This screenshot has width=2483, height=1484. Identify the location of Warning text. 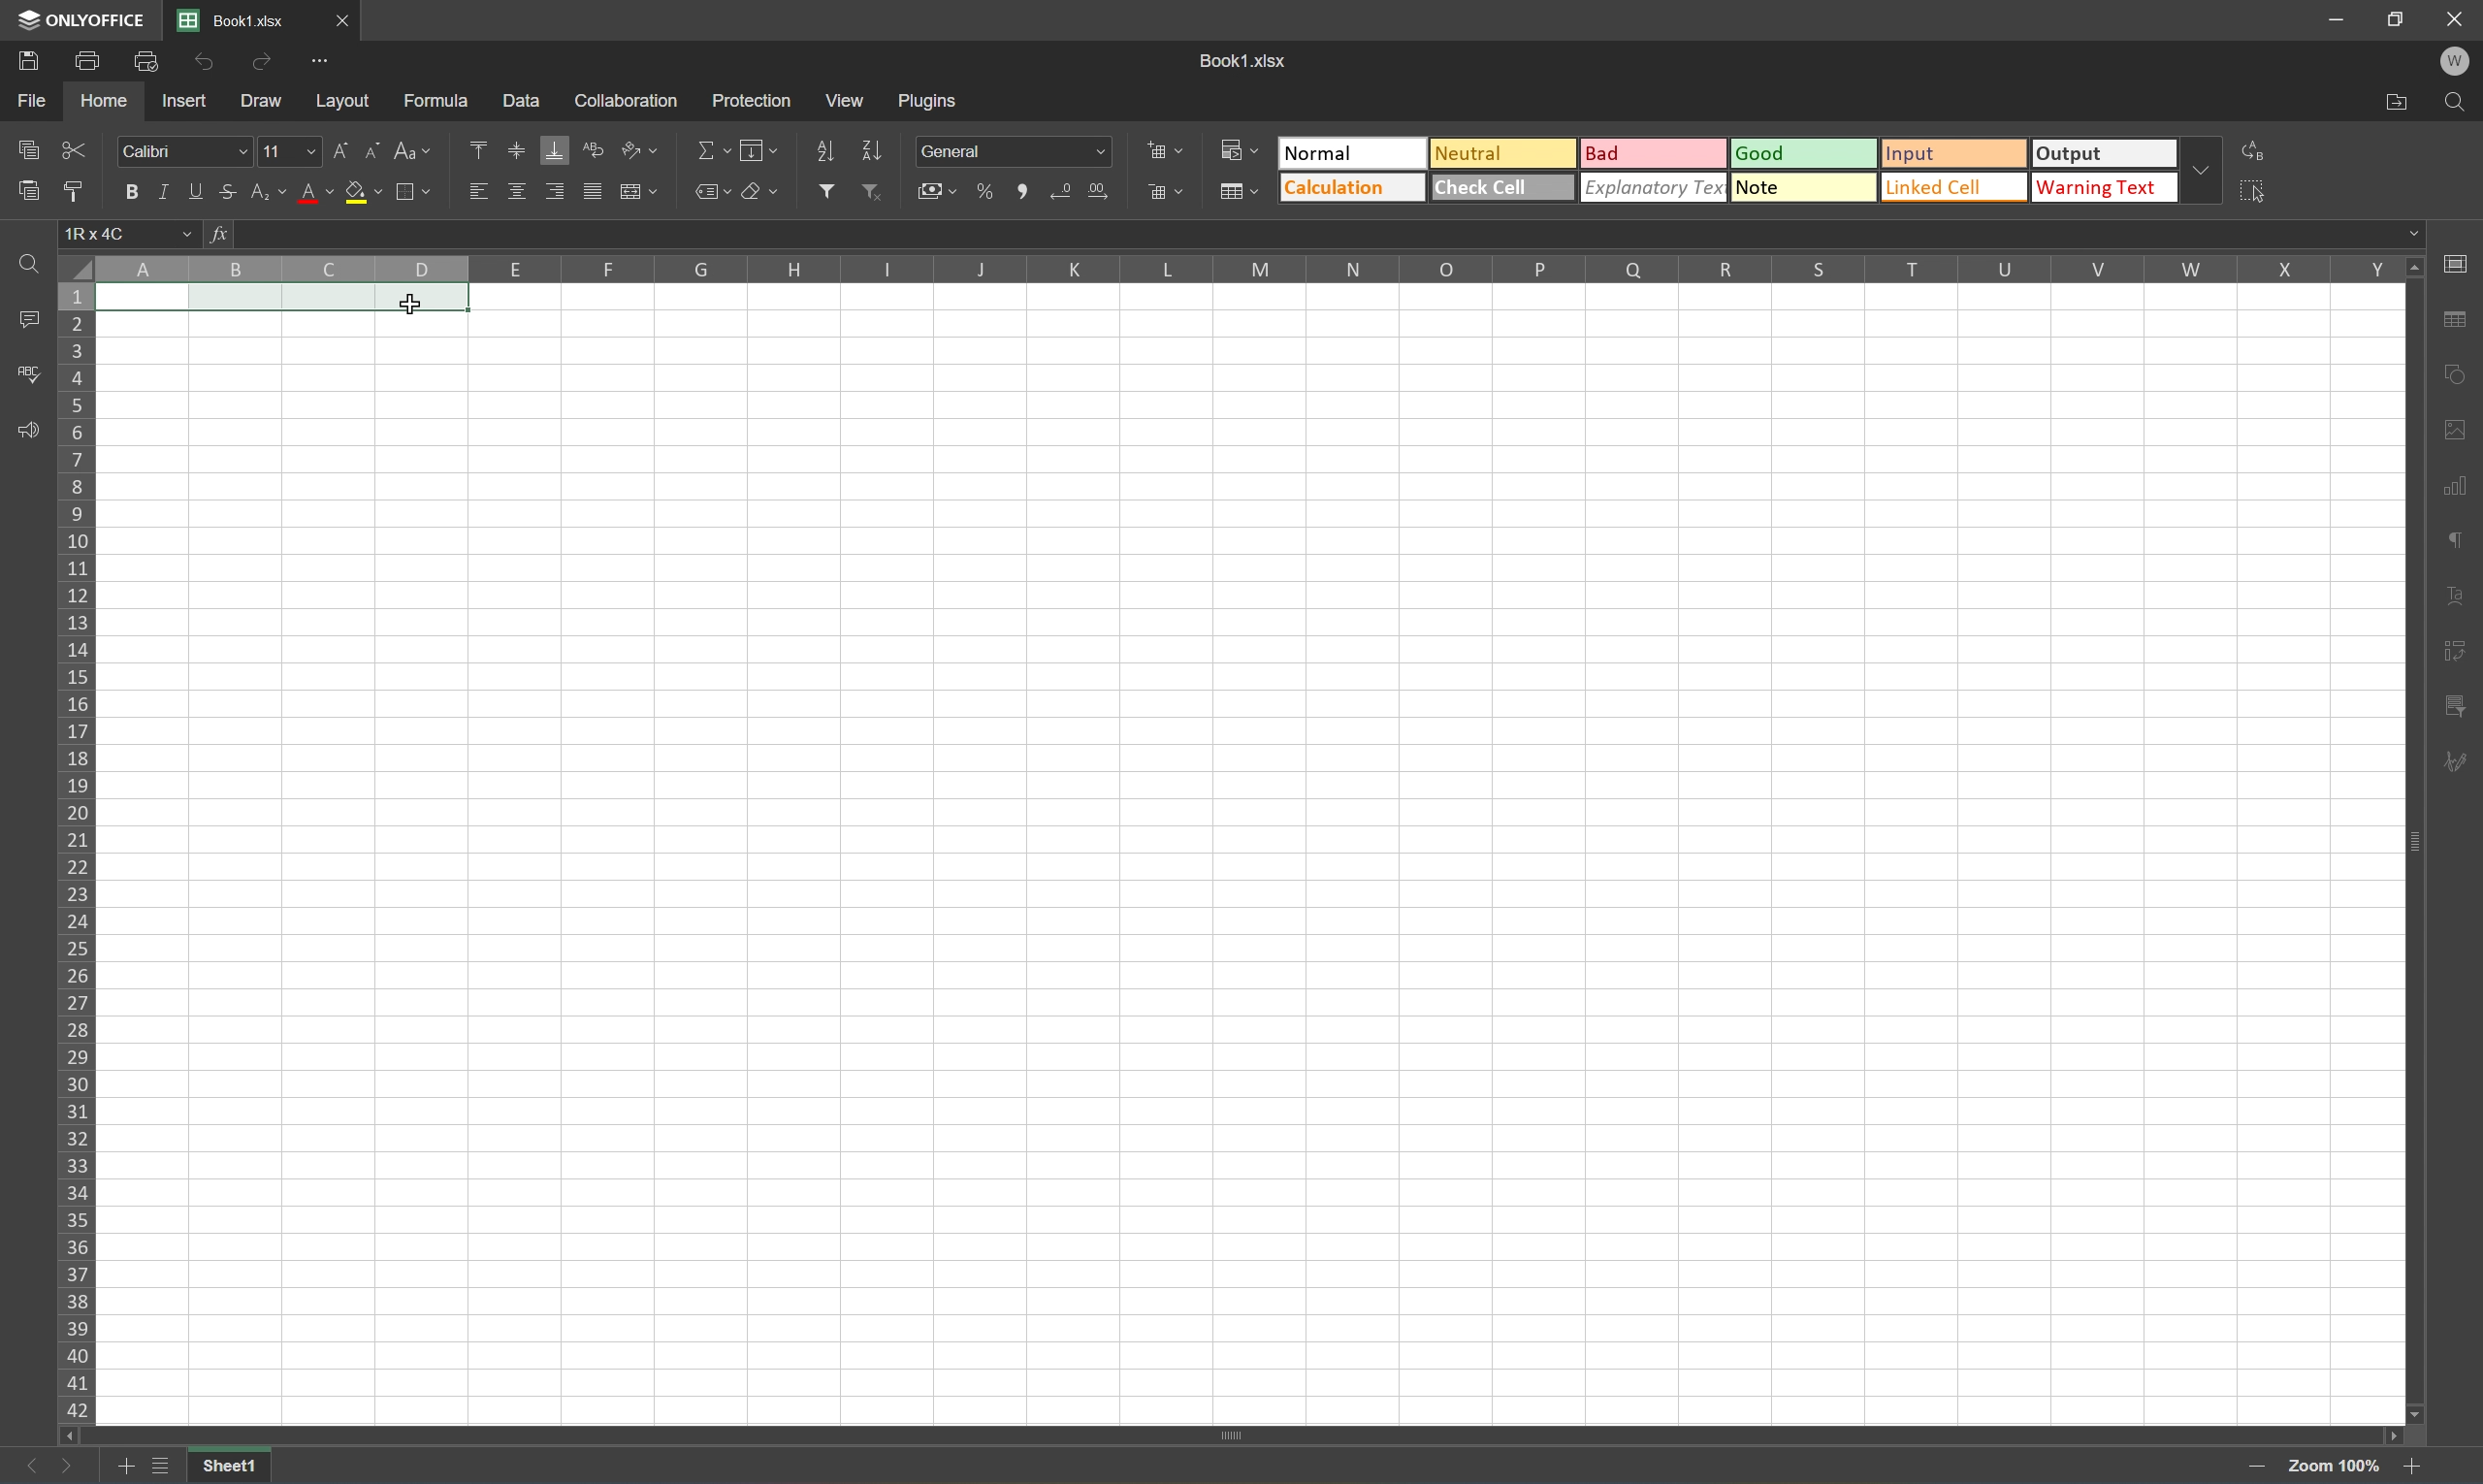
(2111, 187).